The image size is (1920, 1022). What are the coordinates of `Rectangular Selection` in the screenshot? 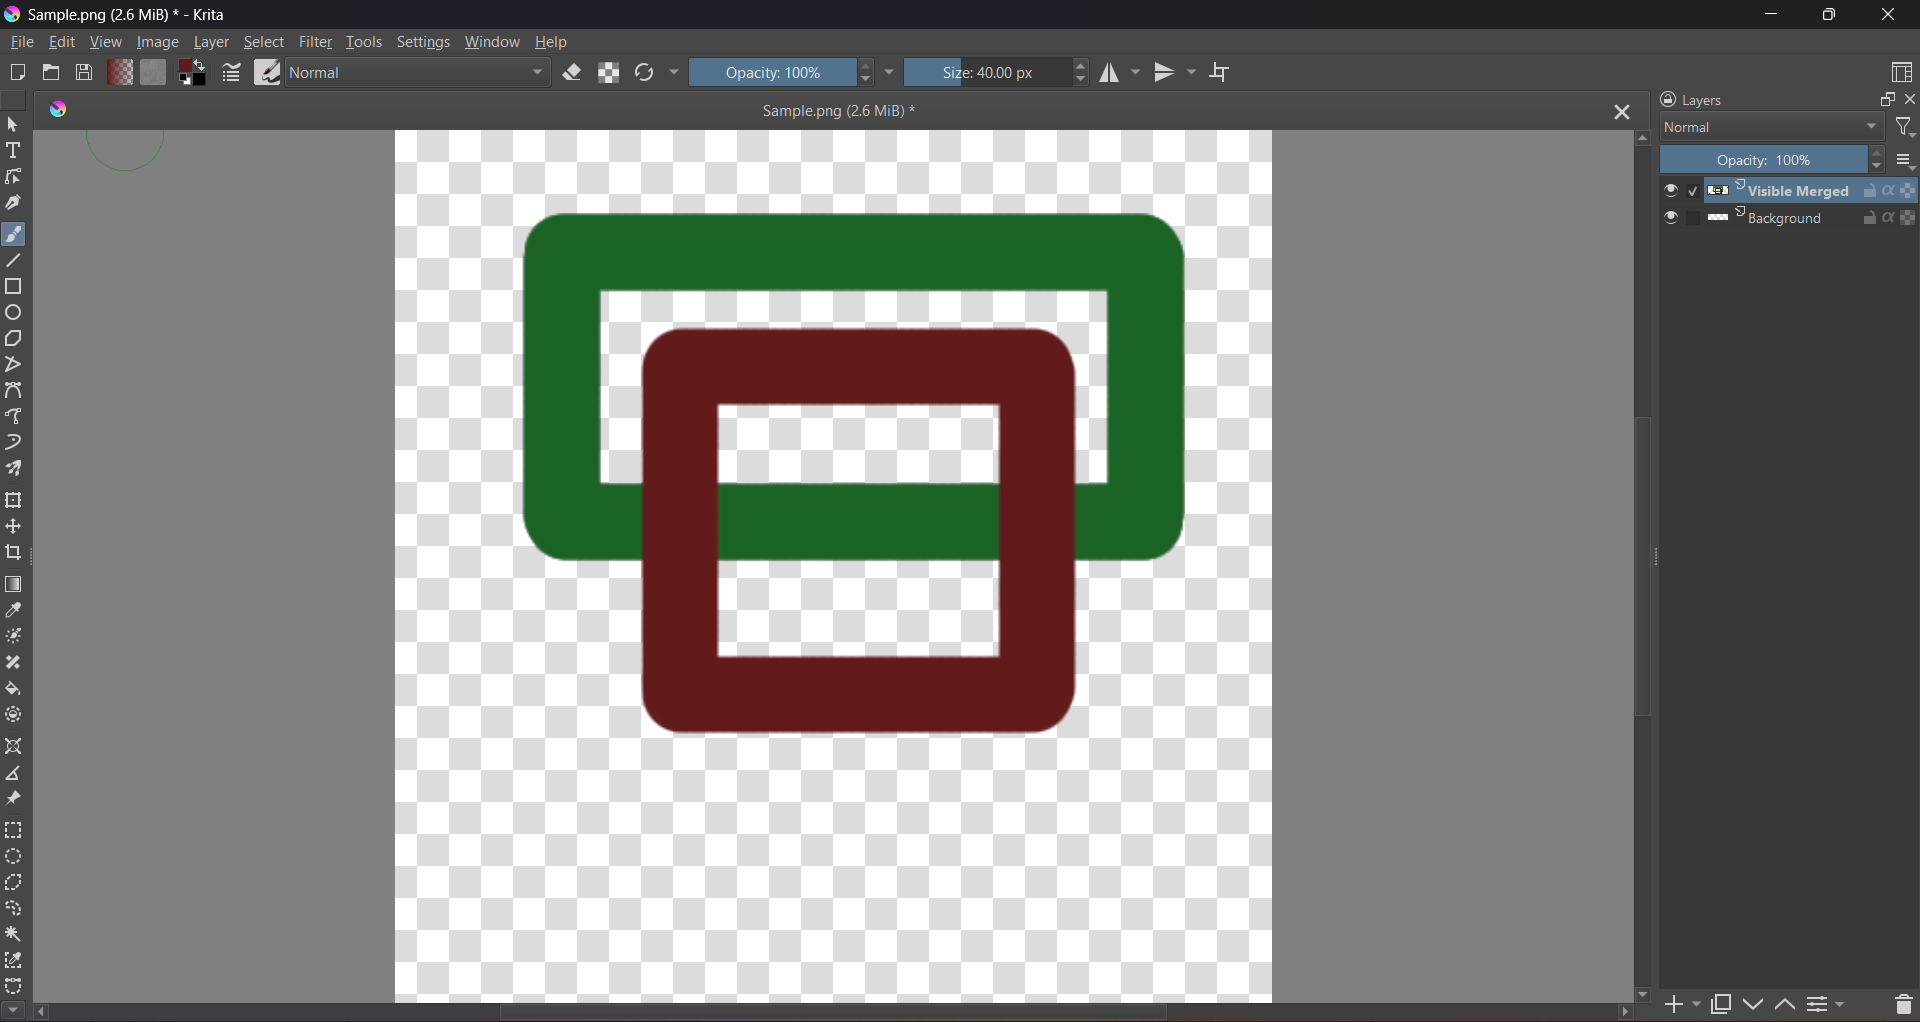 It's located at (14, 829).